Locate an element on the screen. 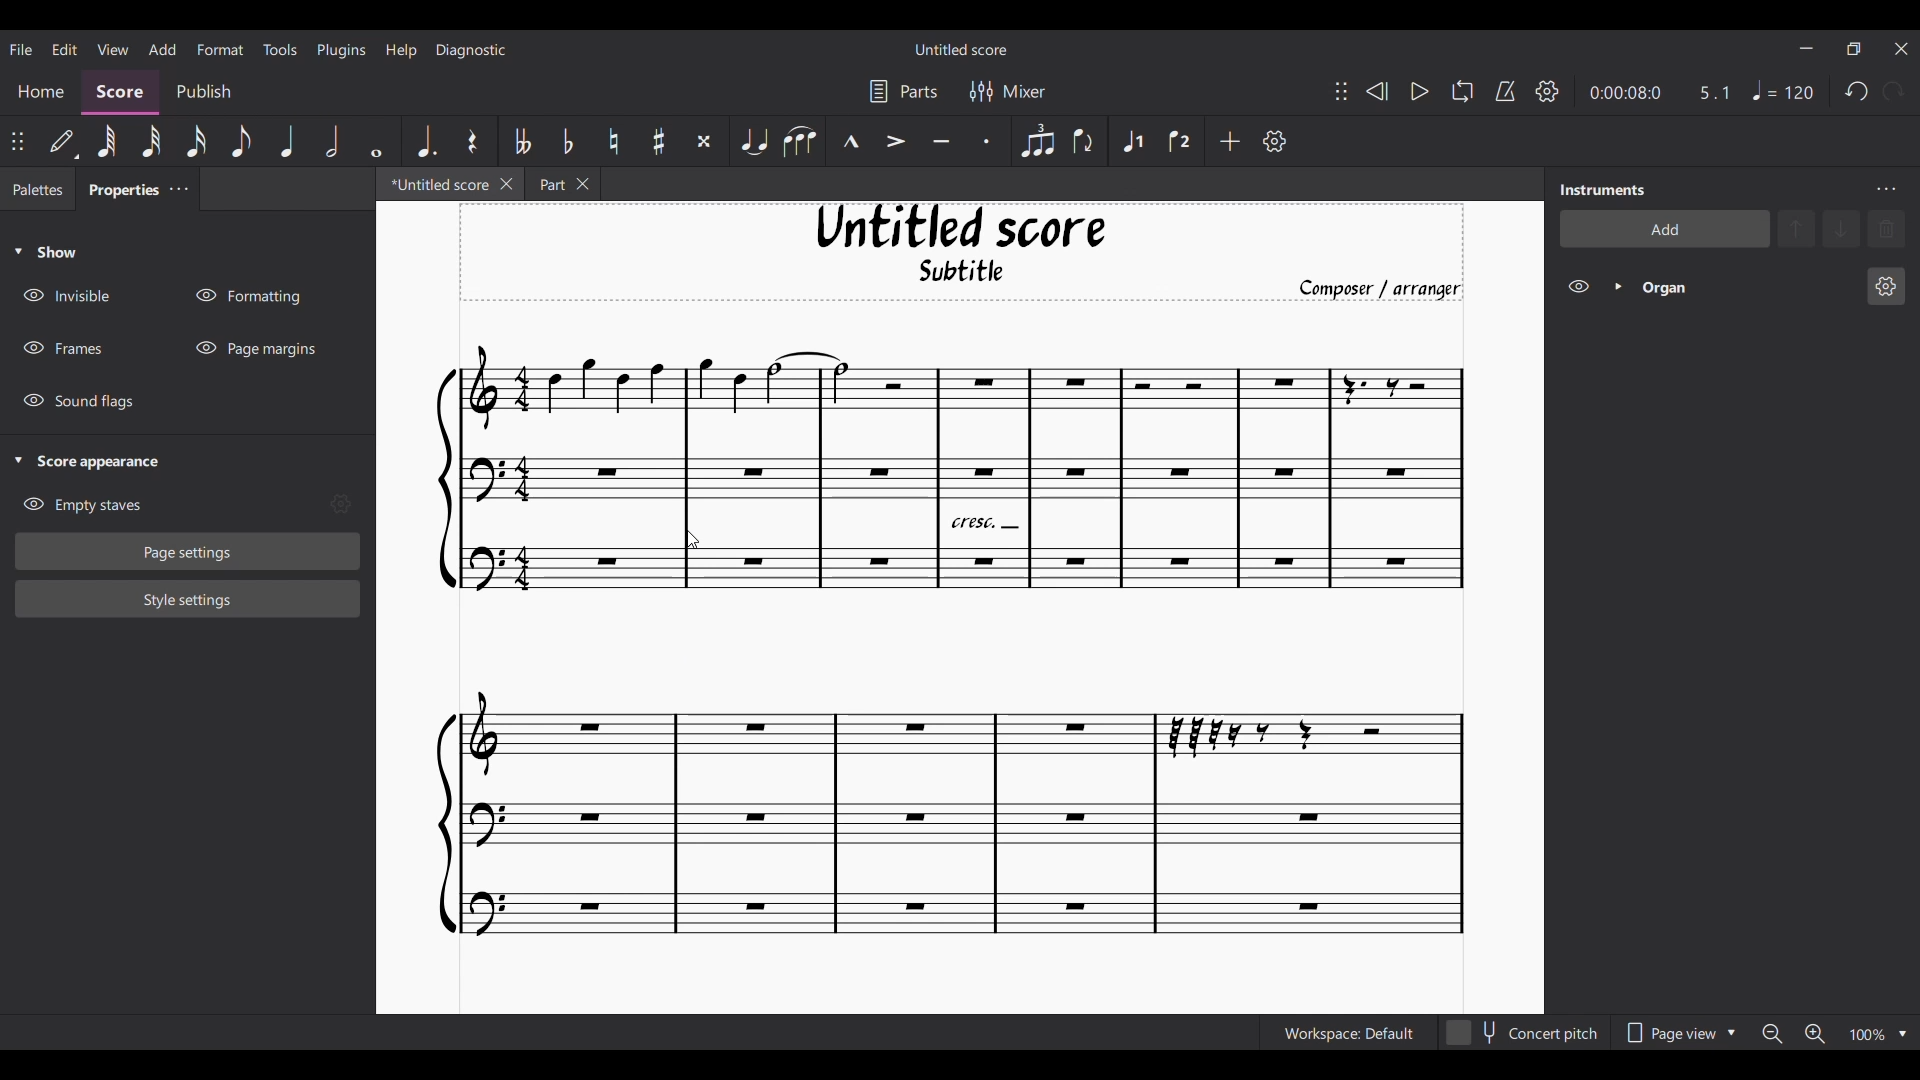 Image resolution: width=1920 pixels, height=1080 pixels. Tuplet is located at coordinates (1036, 141).